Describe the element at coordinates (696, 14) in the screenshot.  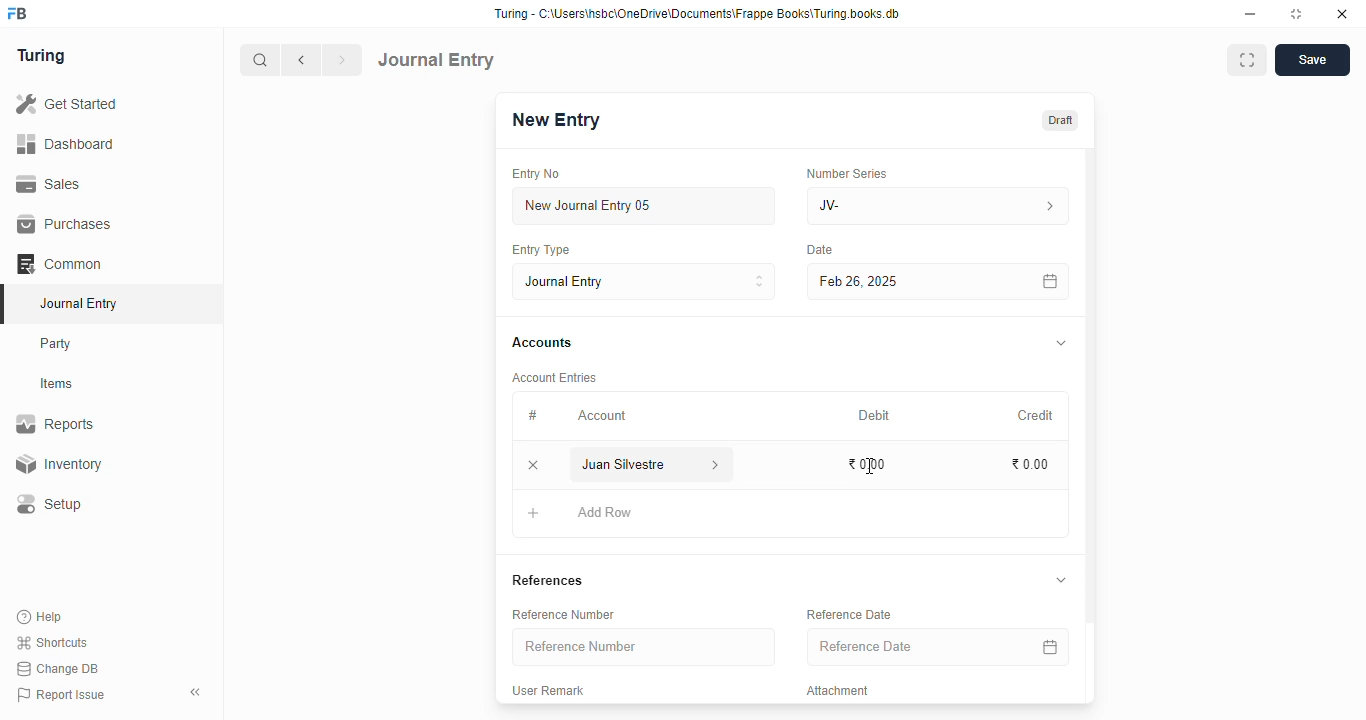
I see `Turing - C:\Users\hsbc\OneDrive\Documents\Frappe Books\Turing books.db` at that location.